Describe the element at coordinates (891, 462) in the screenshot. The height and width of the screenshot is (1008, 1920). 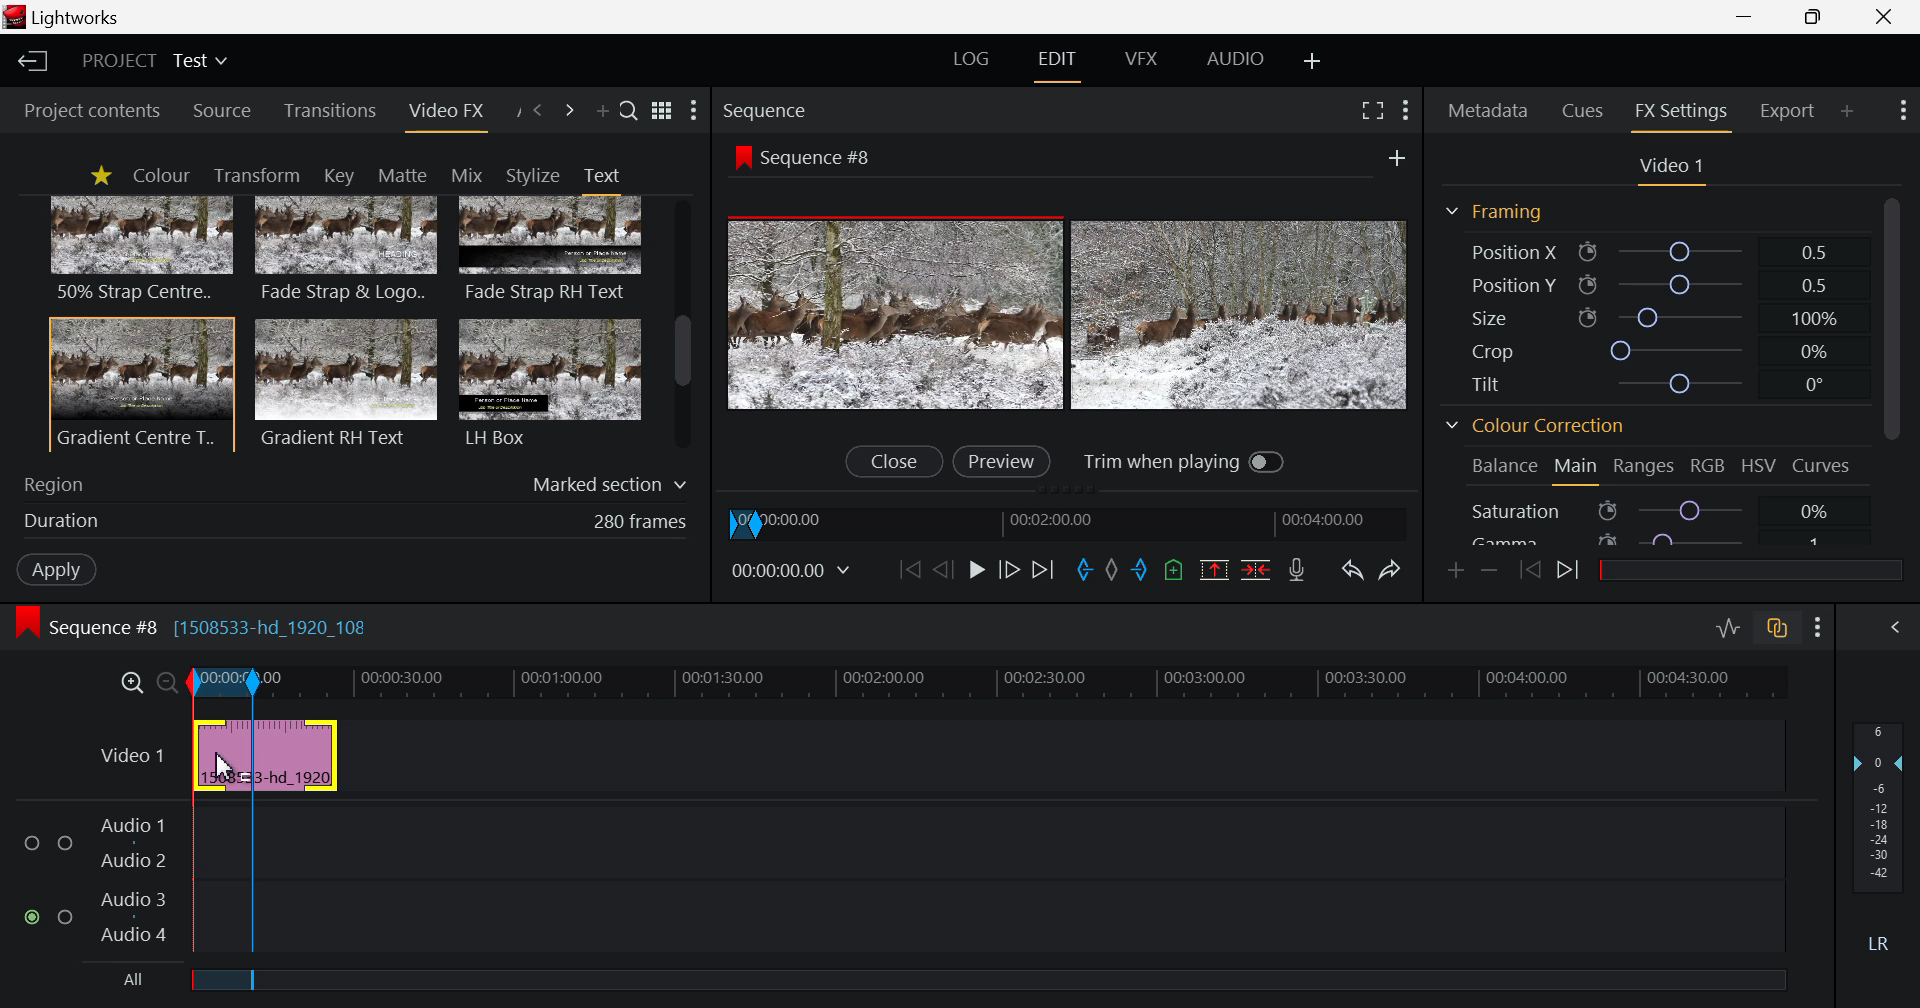
I see `Close` at that location.